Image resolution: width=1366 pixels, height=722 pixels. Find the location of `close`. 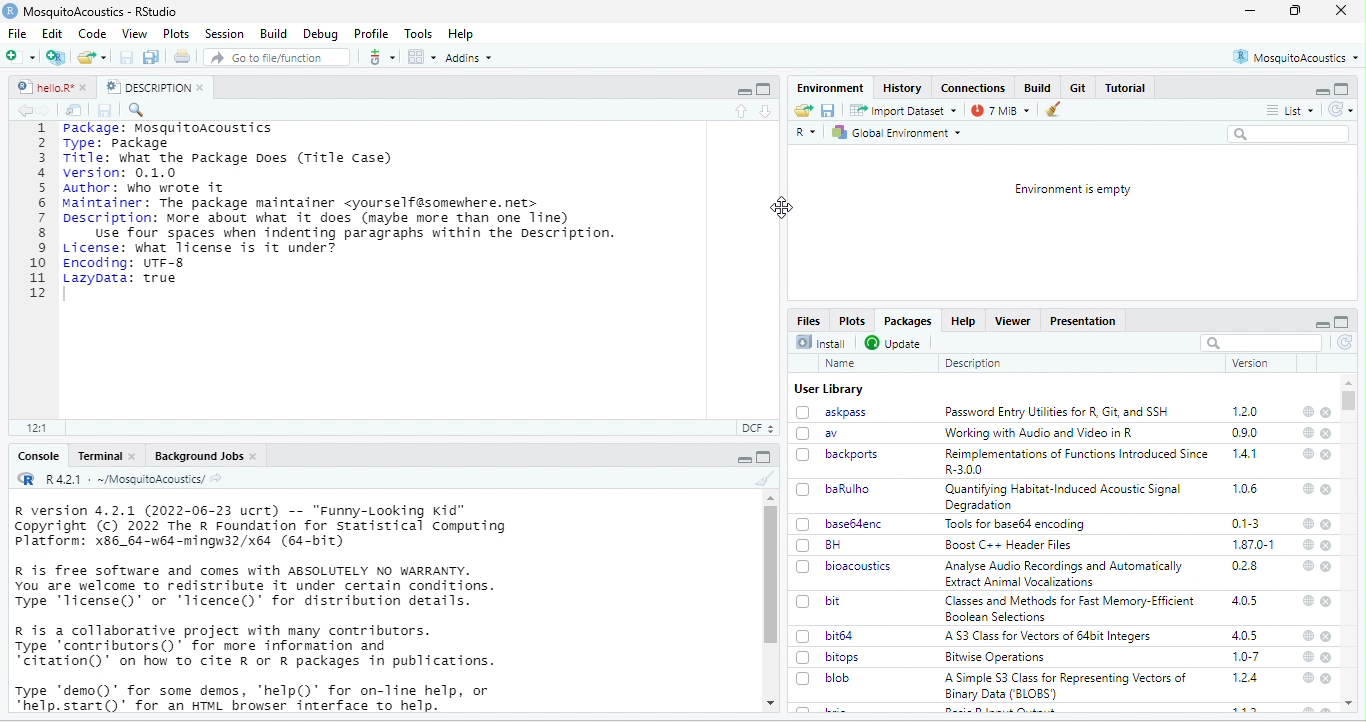

close is located at coordinates (1327, 565).